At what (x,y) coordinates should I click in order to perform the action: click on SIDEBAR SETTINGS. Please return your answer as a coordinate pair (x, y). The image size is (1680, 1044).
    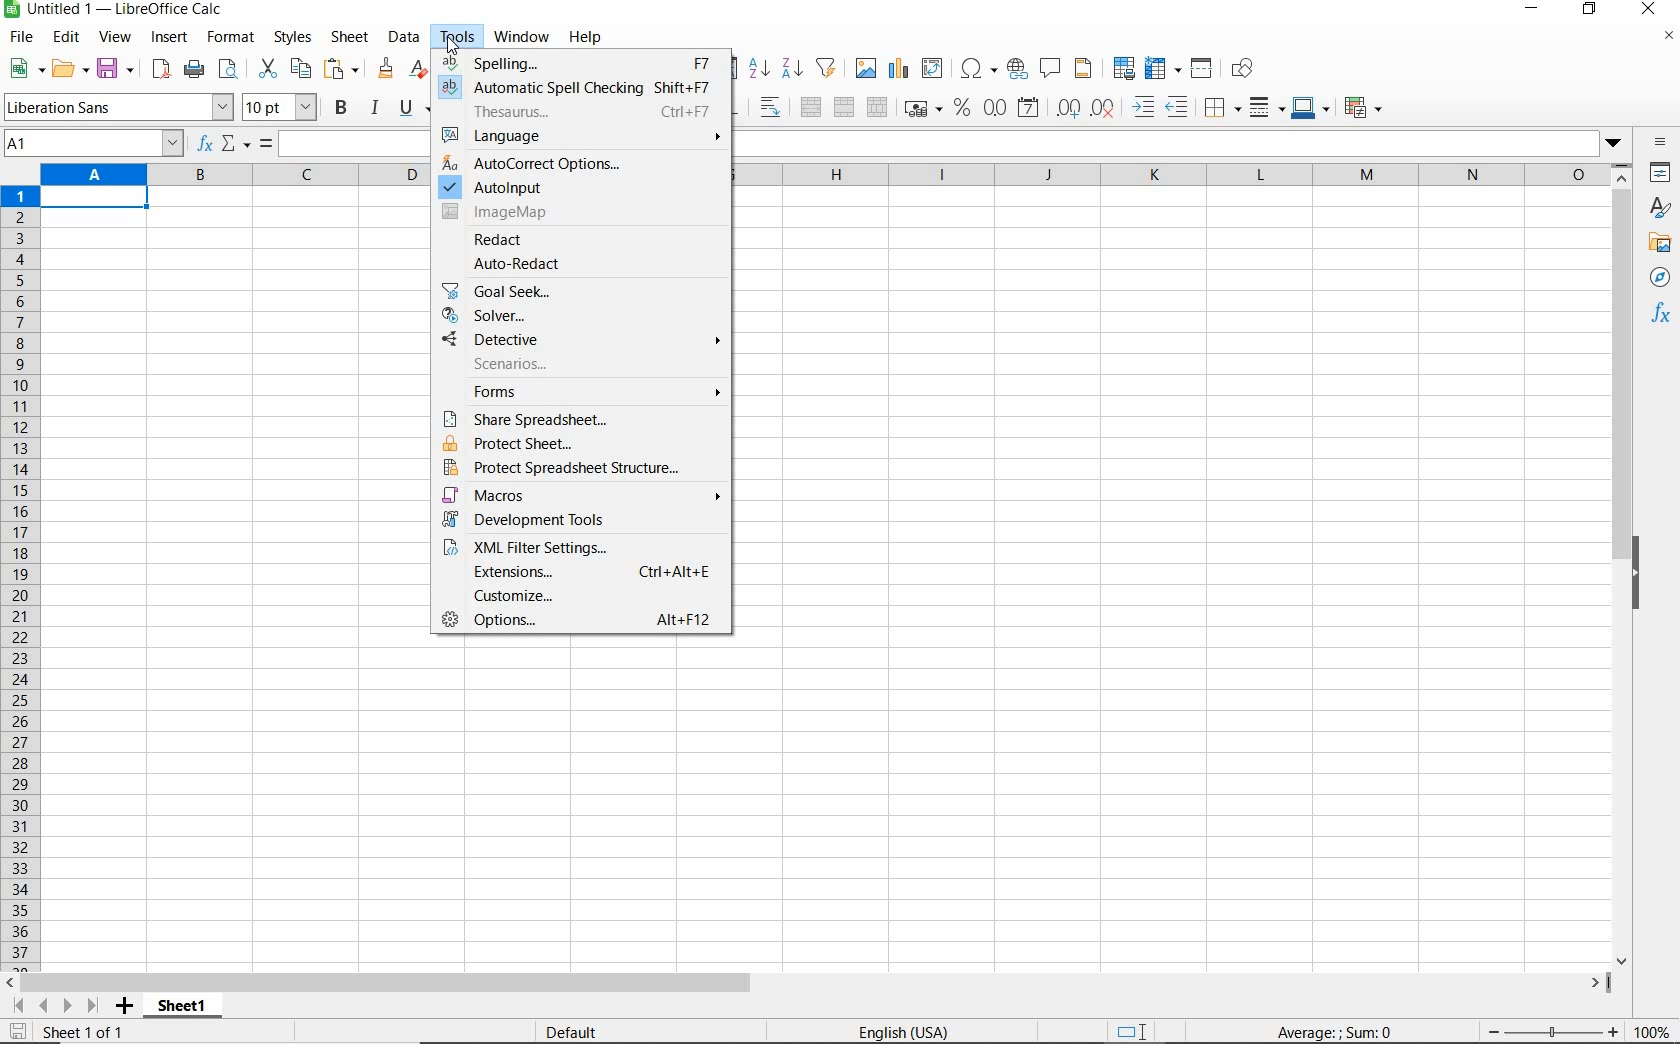
    Looking at the image, I should click on (1662, 144).